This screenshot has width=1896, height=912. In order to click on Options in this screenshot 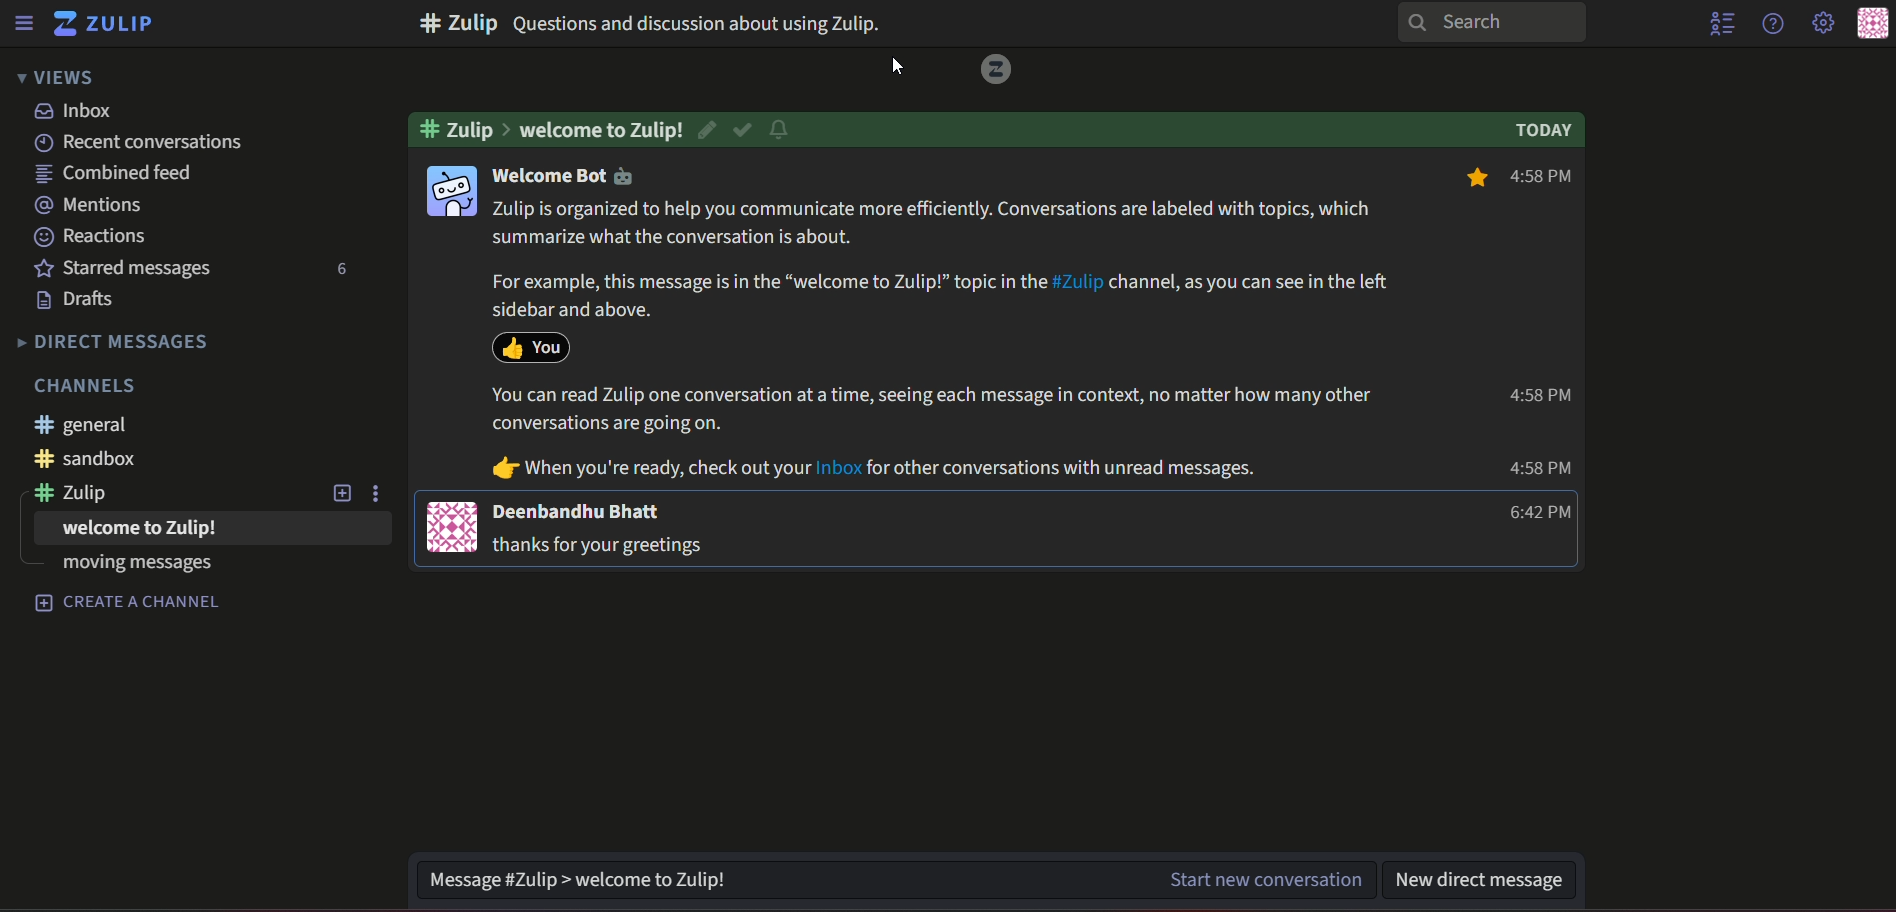, I will do `click(382, 494)`.